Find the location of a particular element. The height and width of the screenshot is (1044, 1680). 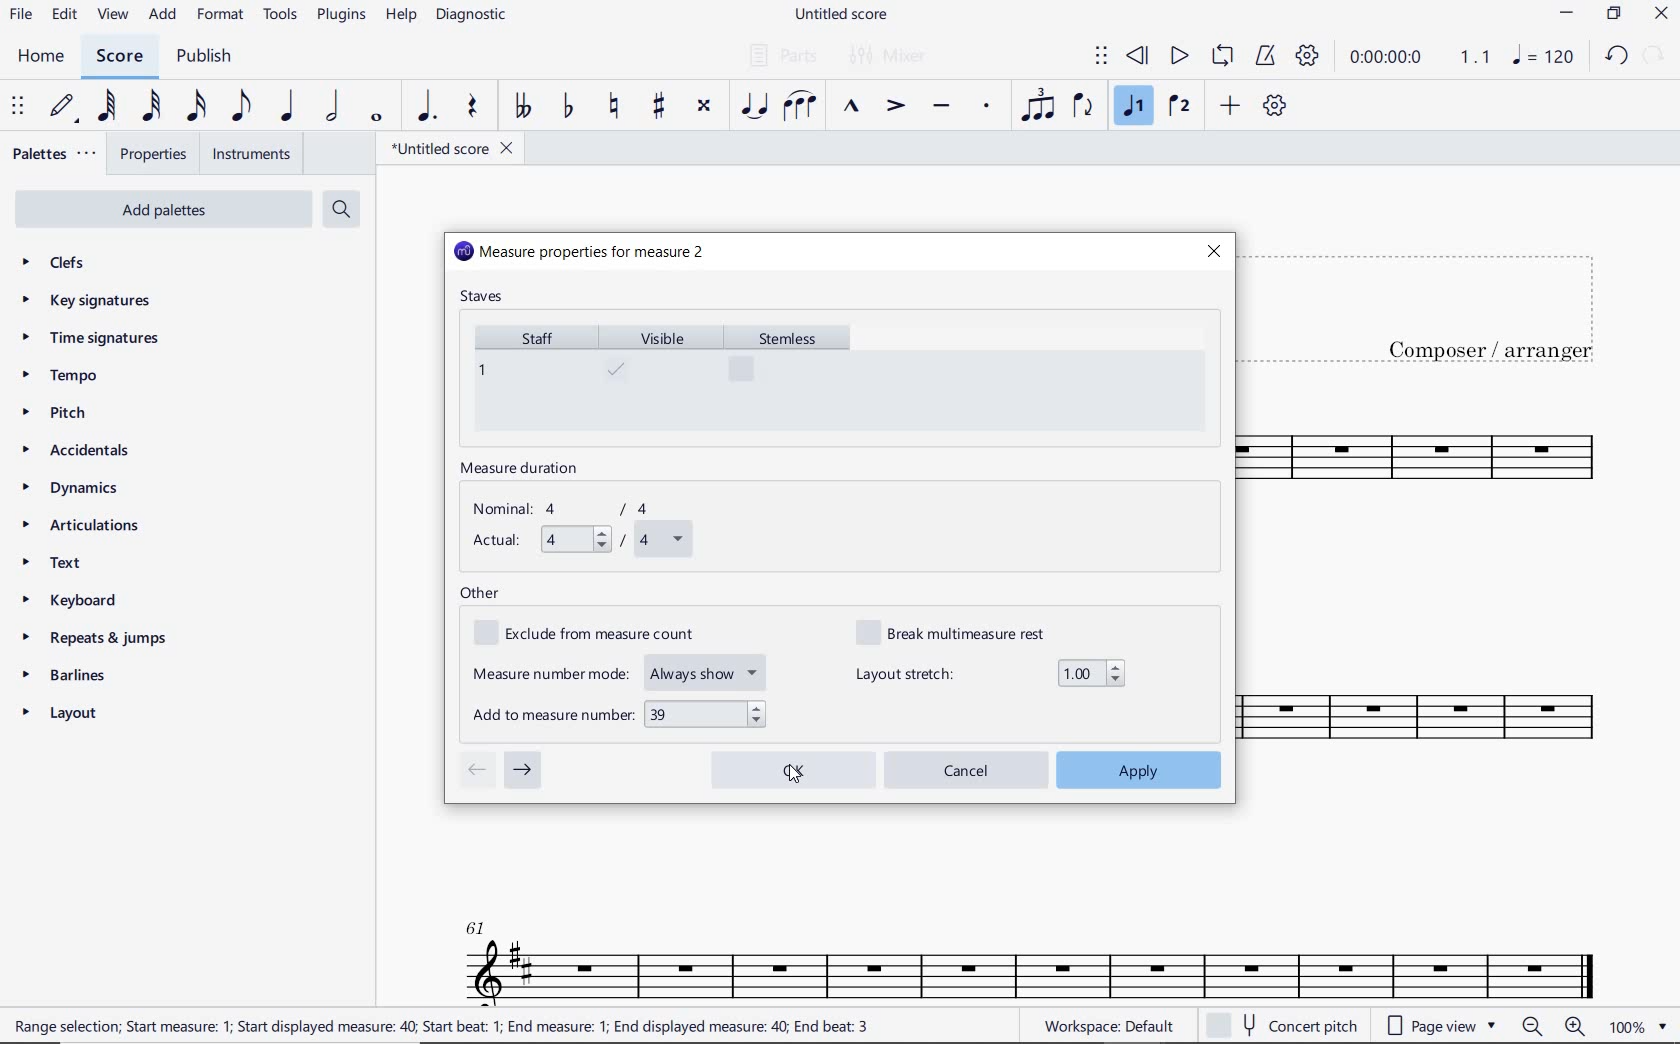

TOGGLE SHARP is located at coordinates (660, 106).